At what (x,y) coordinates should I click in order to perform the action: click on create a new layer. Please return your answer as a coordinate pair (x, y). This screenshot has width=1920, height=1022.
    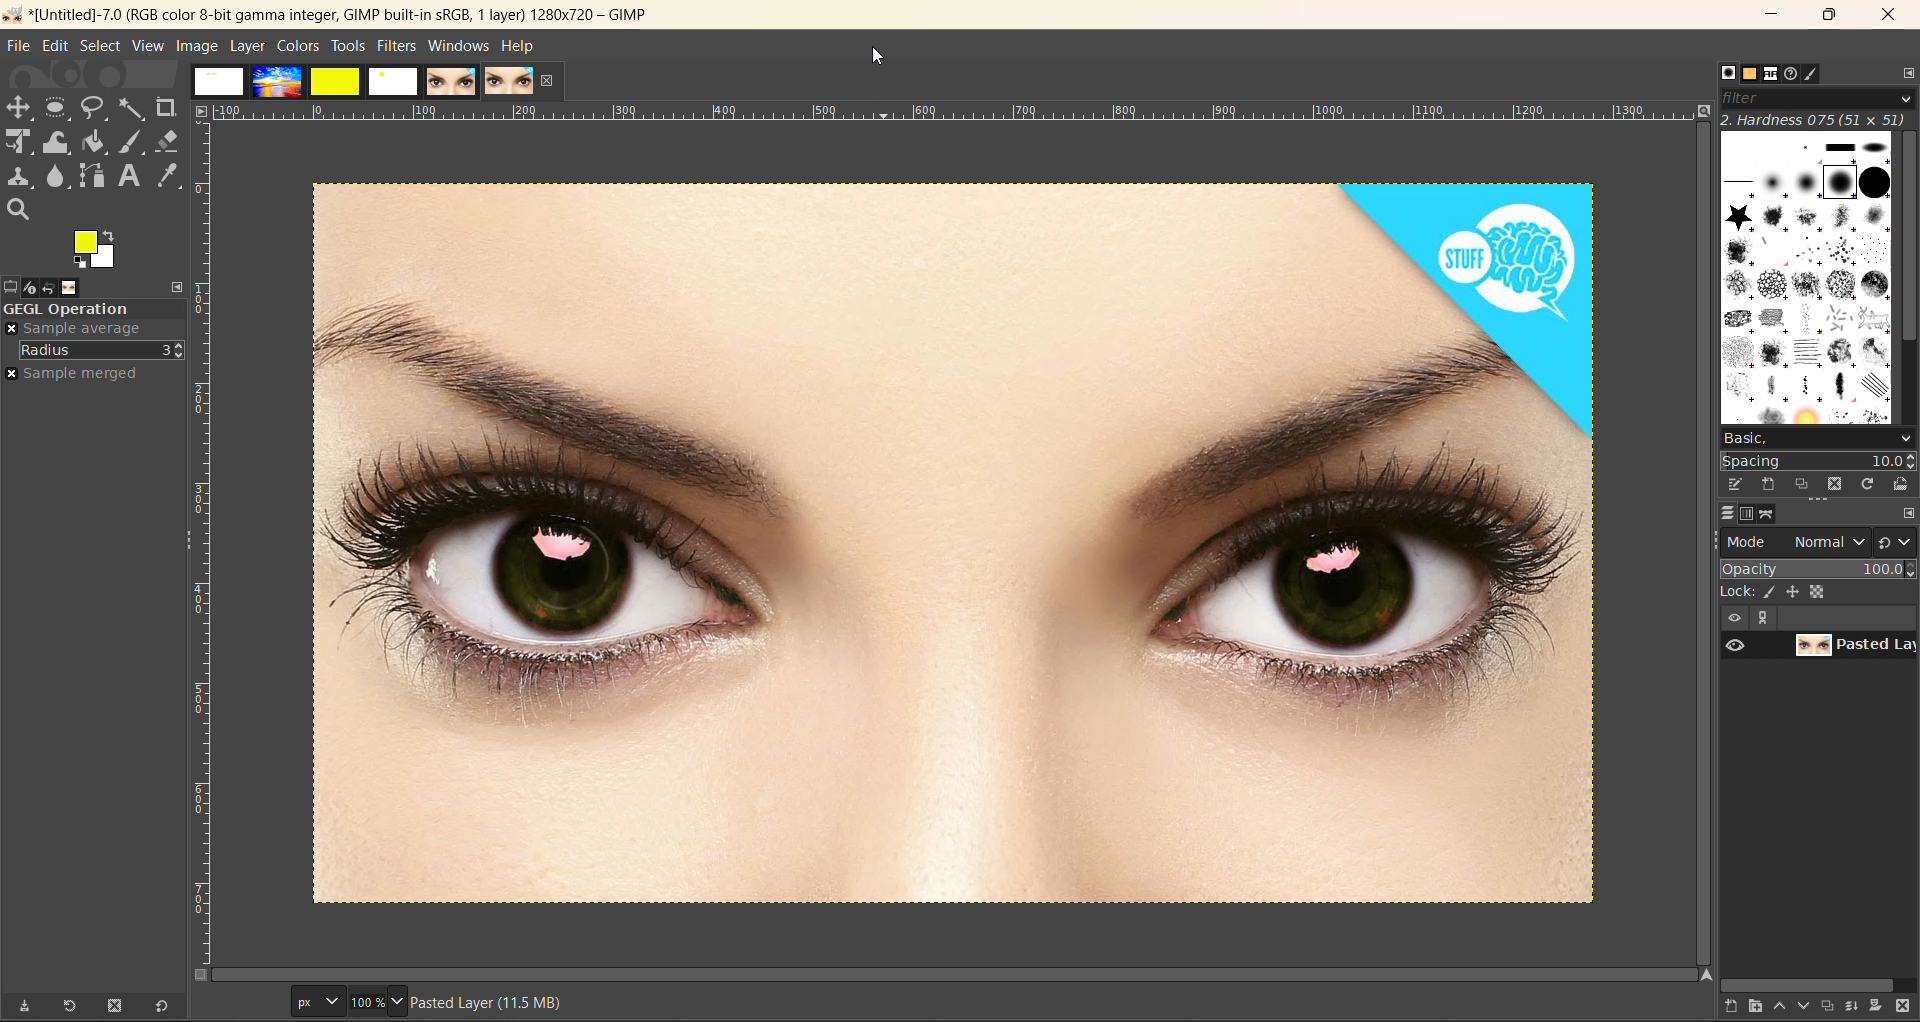
    Looking at the image, I should click on (1721, 1008).